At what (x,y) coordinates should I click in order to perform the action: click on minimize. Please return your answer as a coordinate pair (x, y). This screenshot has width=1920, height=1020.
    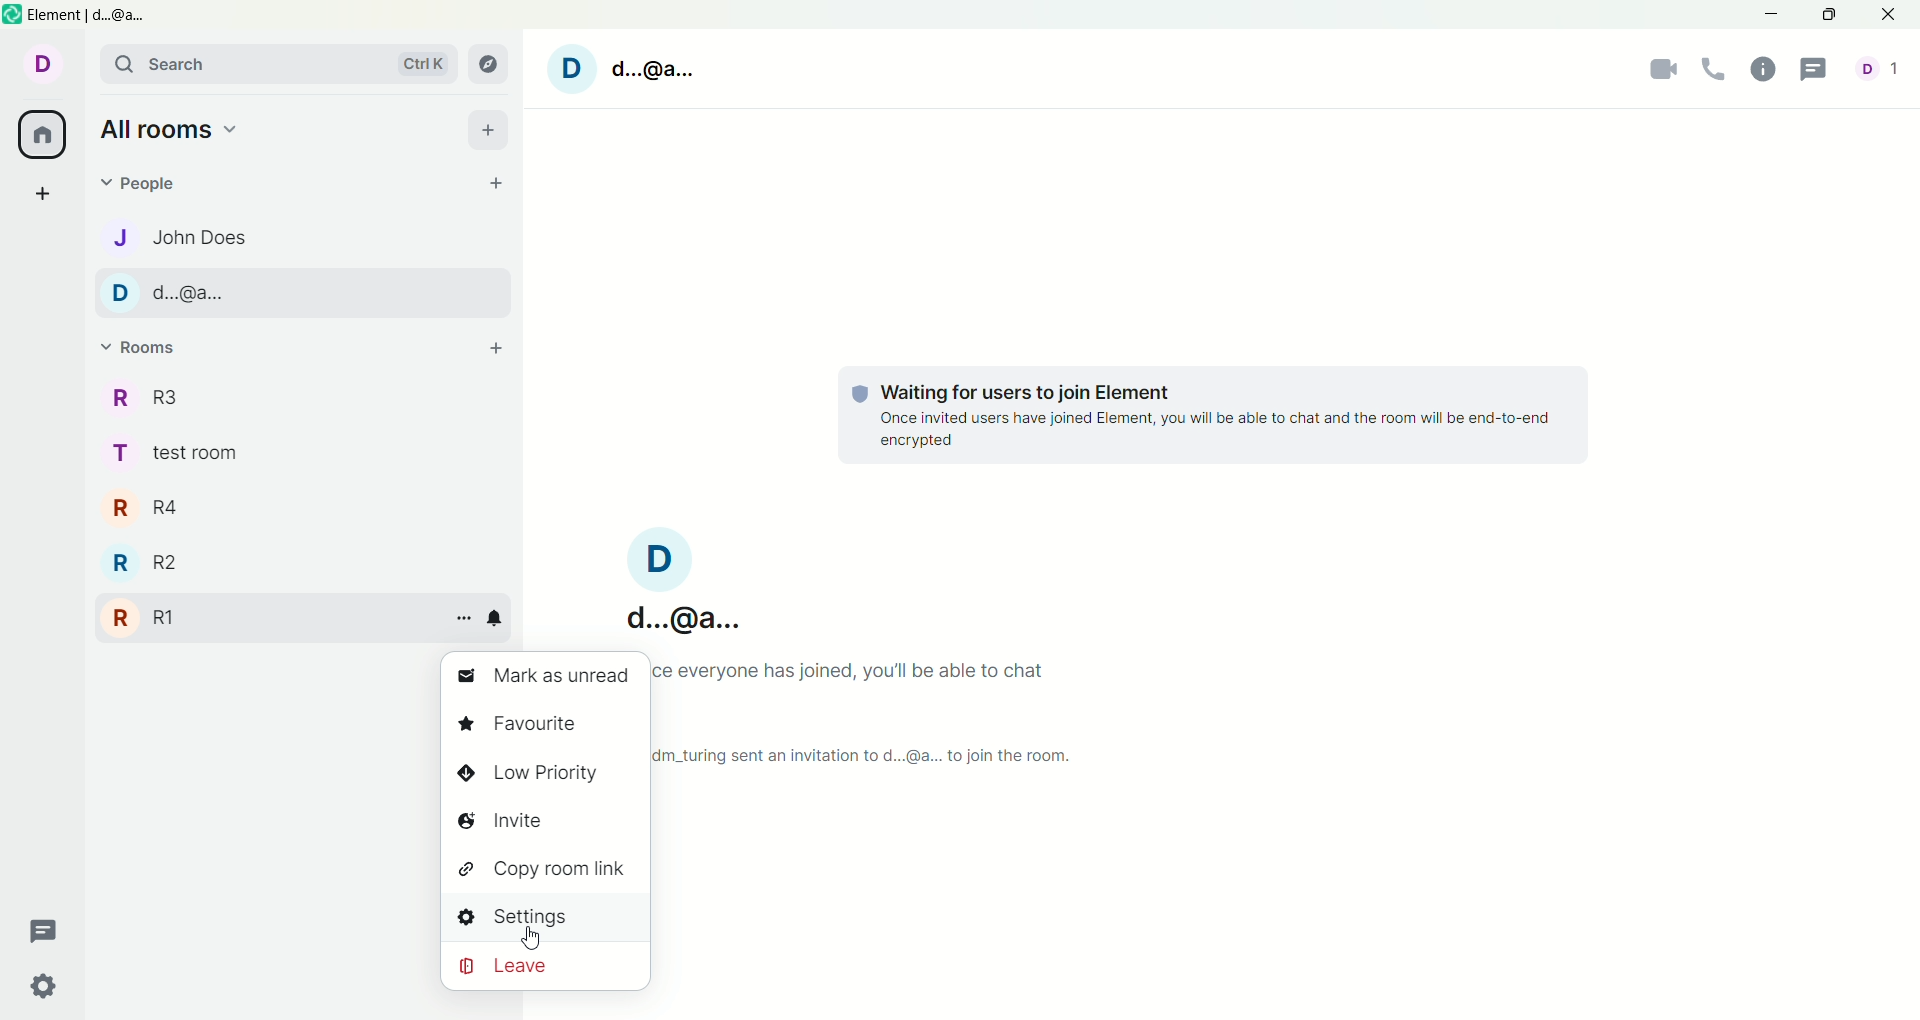
    Looking at the image, I should click on (1769, 15).